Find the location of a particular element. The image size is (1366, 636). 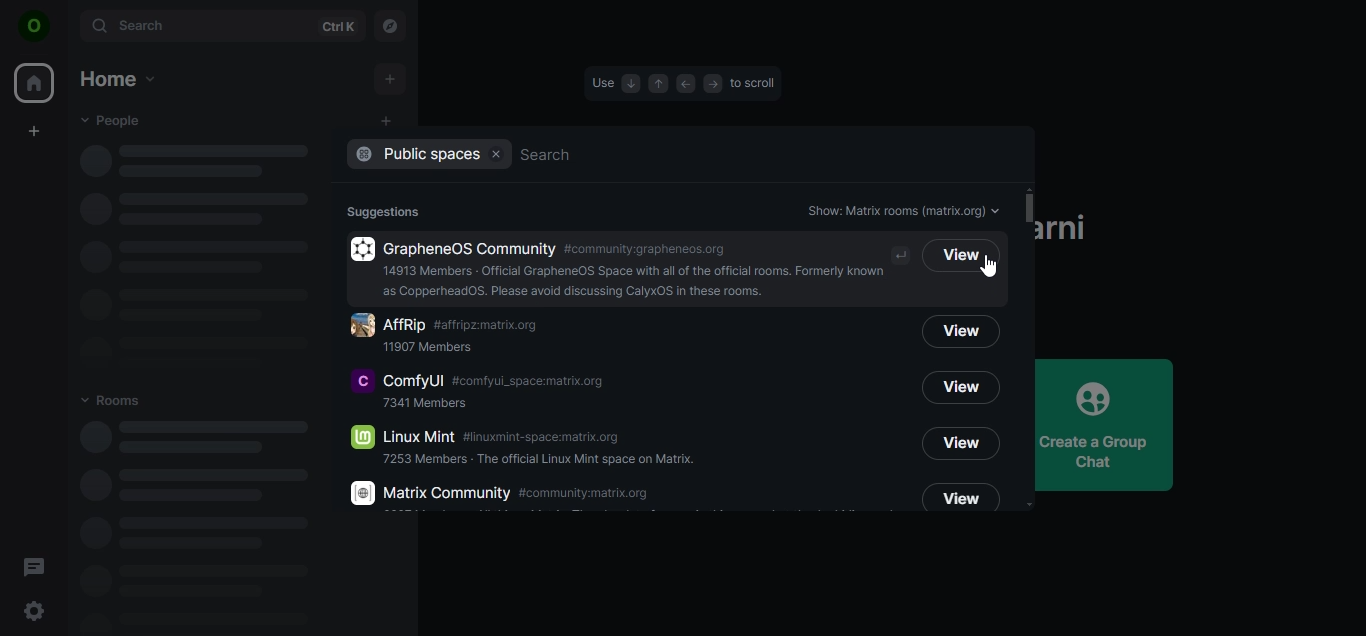

loading text is located at coordinates (192, 524).